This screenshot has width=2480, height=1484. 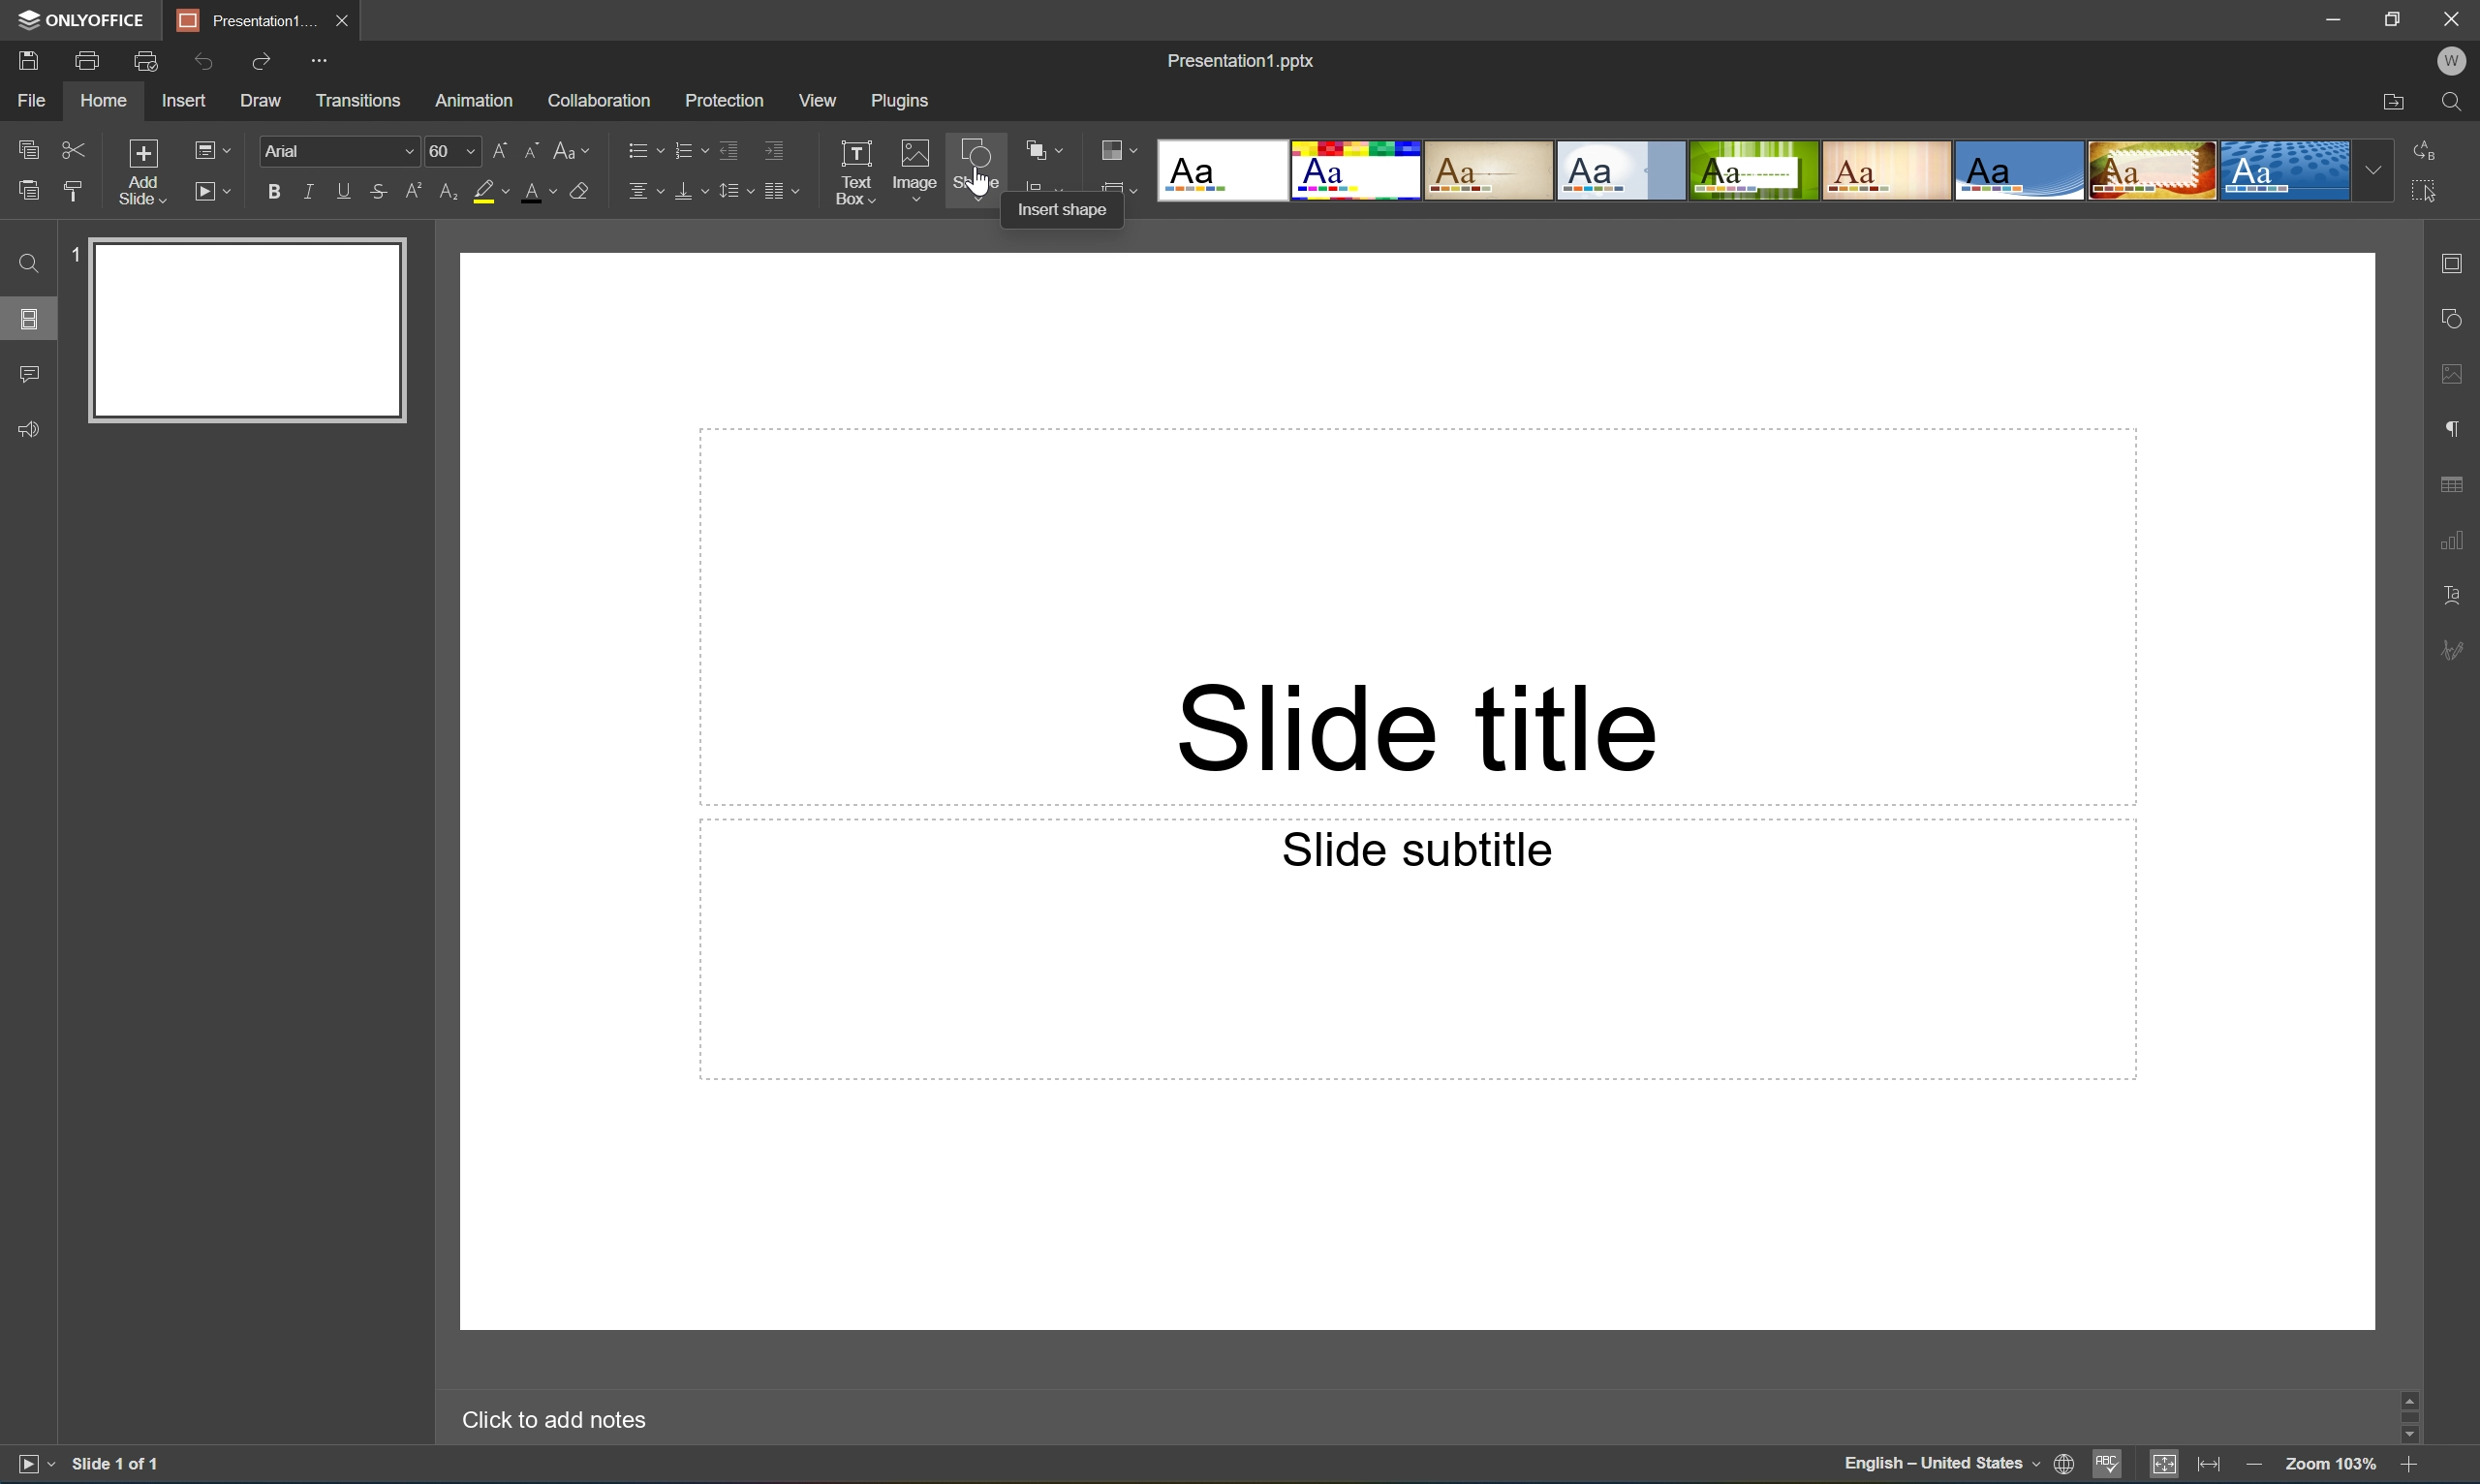 I want to click on English - United States, so click(x=1941, y=1468).